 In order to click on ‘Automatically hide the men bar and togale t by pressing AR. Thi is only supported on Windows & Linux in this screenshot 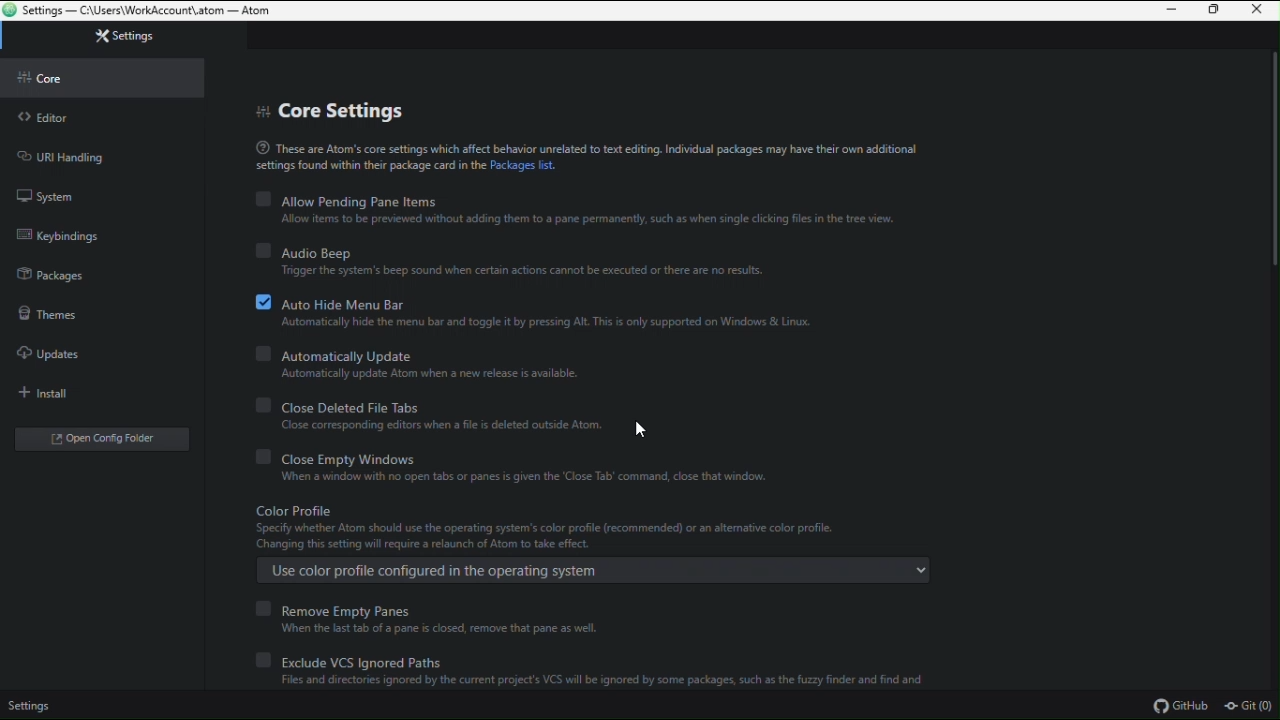, I will do `click(541, 321)`.